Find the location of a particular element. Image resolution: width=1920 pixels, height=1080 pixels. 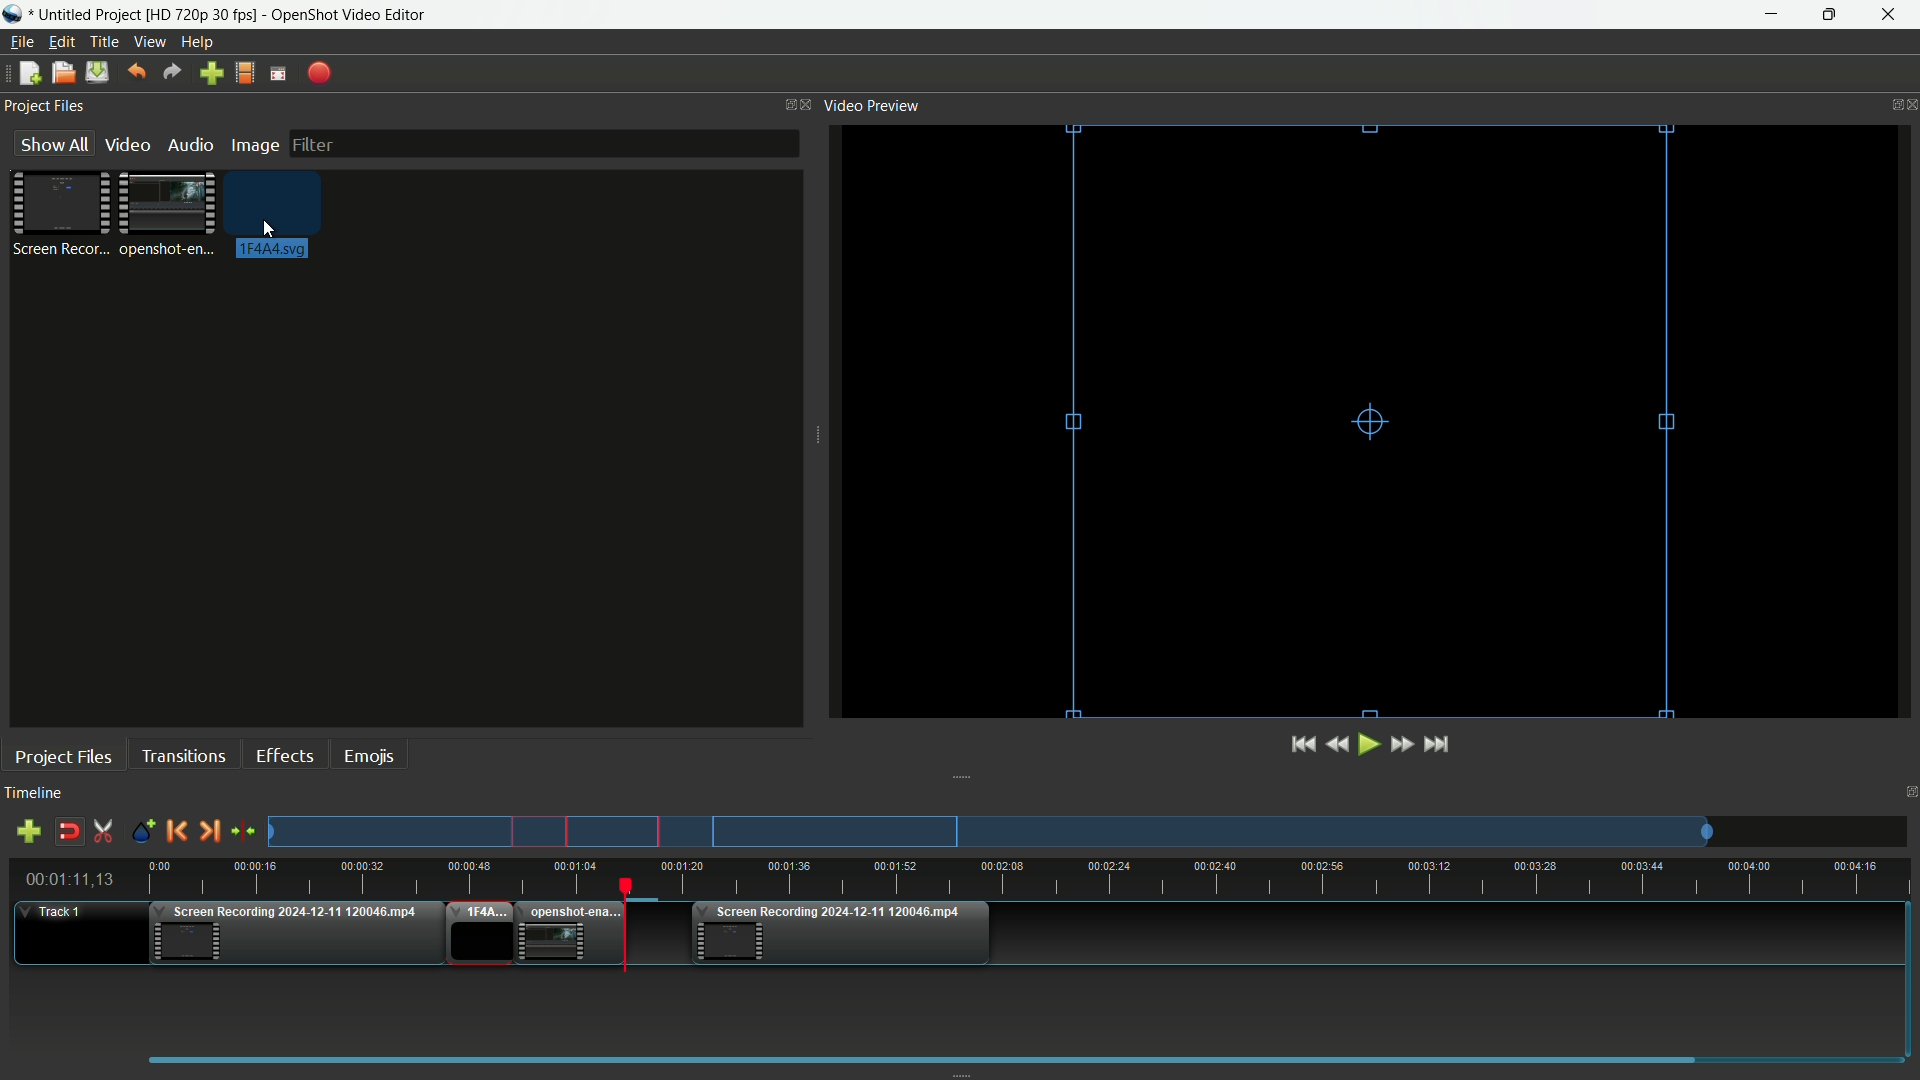

Project file one is located at coordinates (65, 212).